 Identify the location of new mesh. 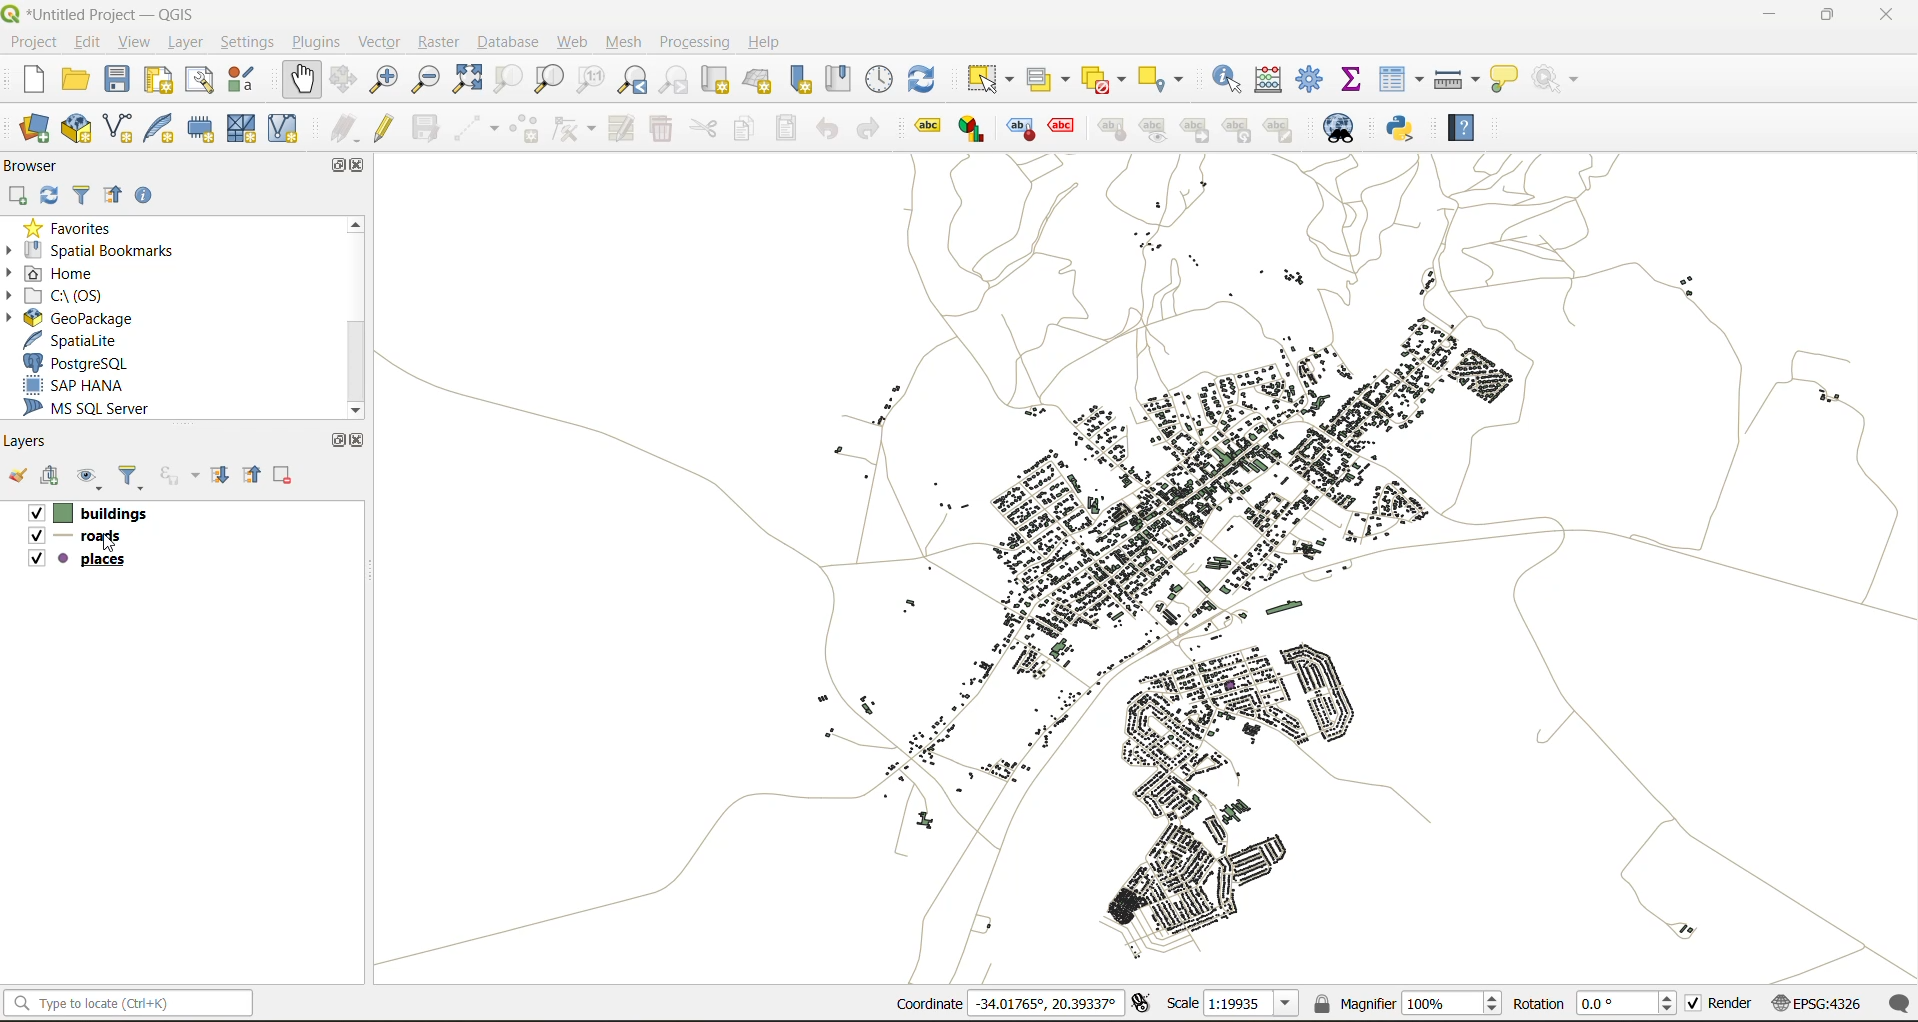
(245, 129).